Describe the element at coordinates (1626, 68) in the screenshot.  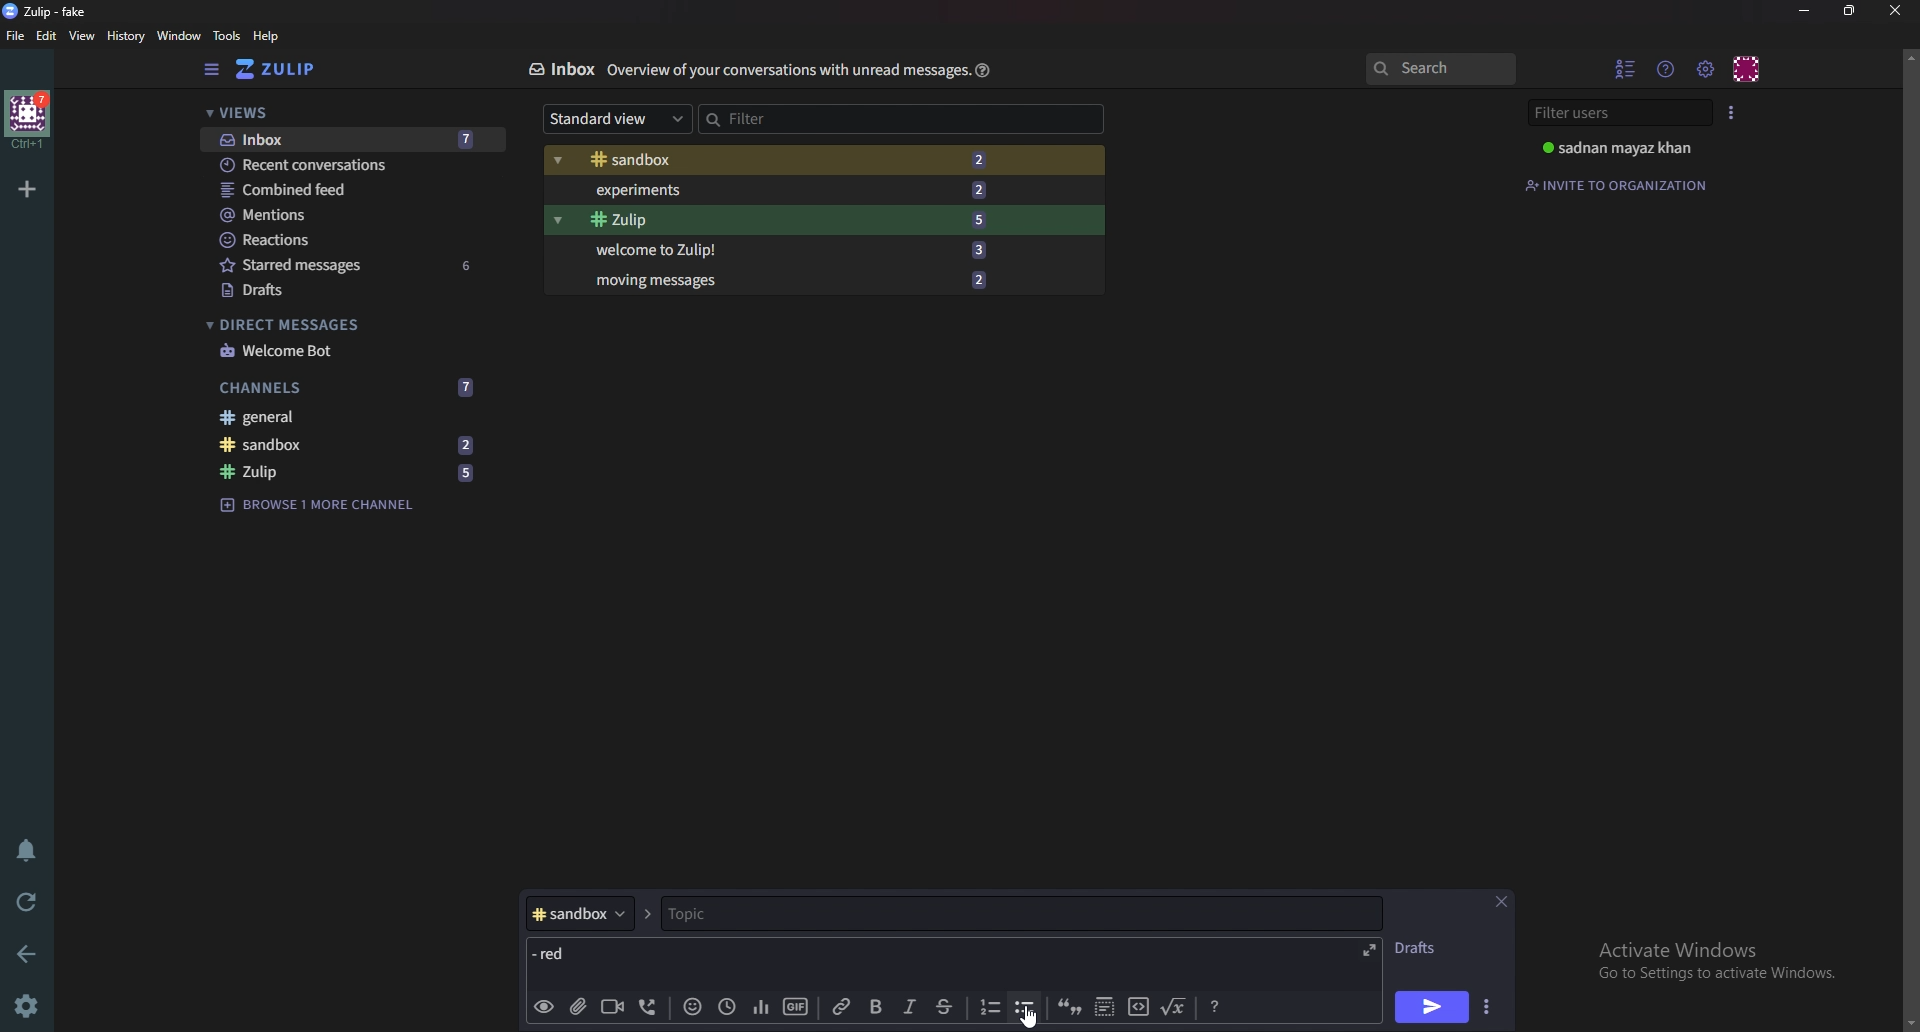
I see `Hide user list` at that location.